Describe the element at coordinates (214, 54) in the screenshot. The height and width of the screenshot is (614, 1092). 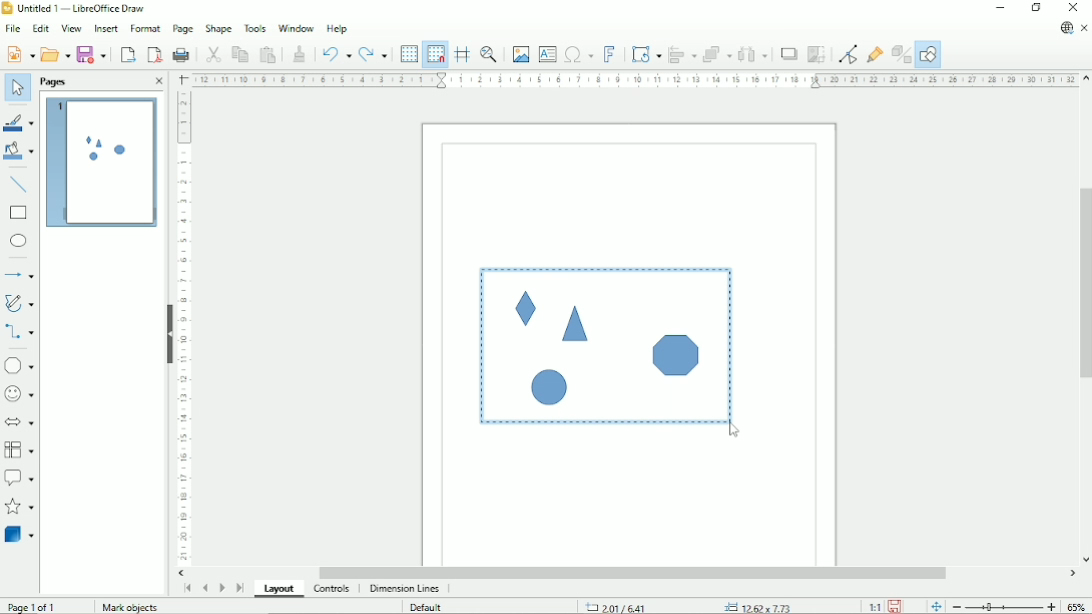
I see `Cut` at that location.